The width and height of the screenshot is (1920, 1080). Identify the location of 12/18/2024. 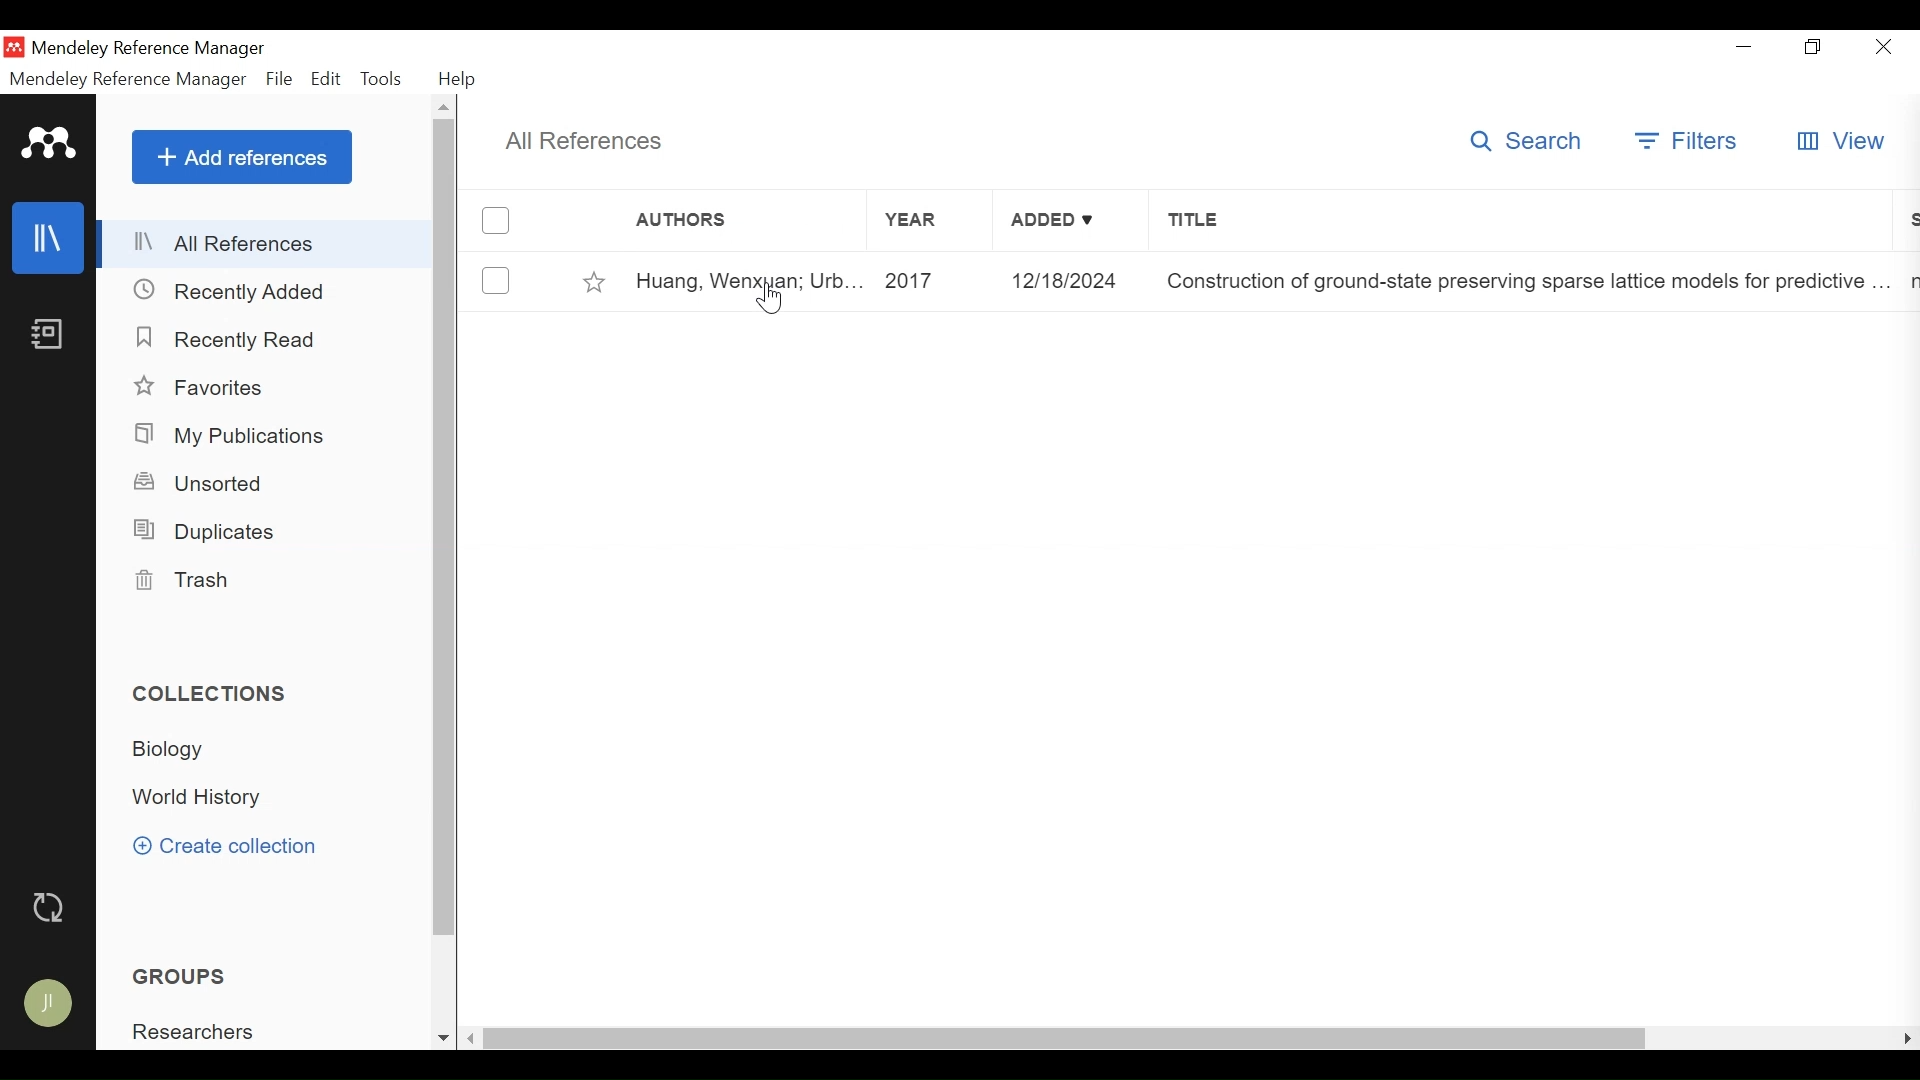
(1070, 280).